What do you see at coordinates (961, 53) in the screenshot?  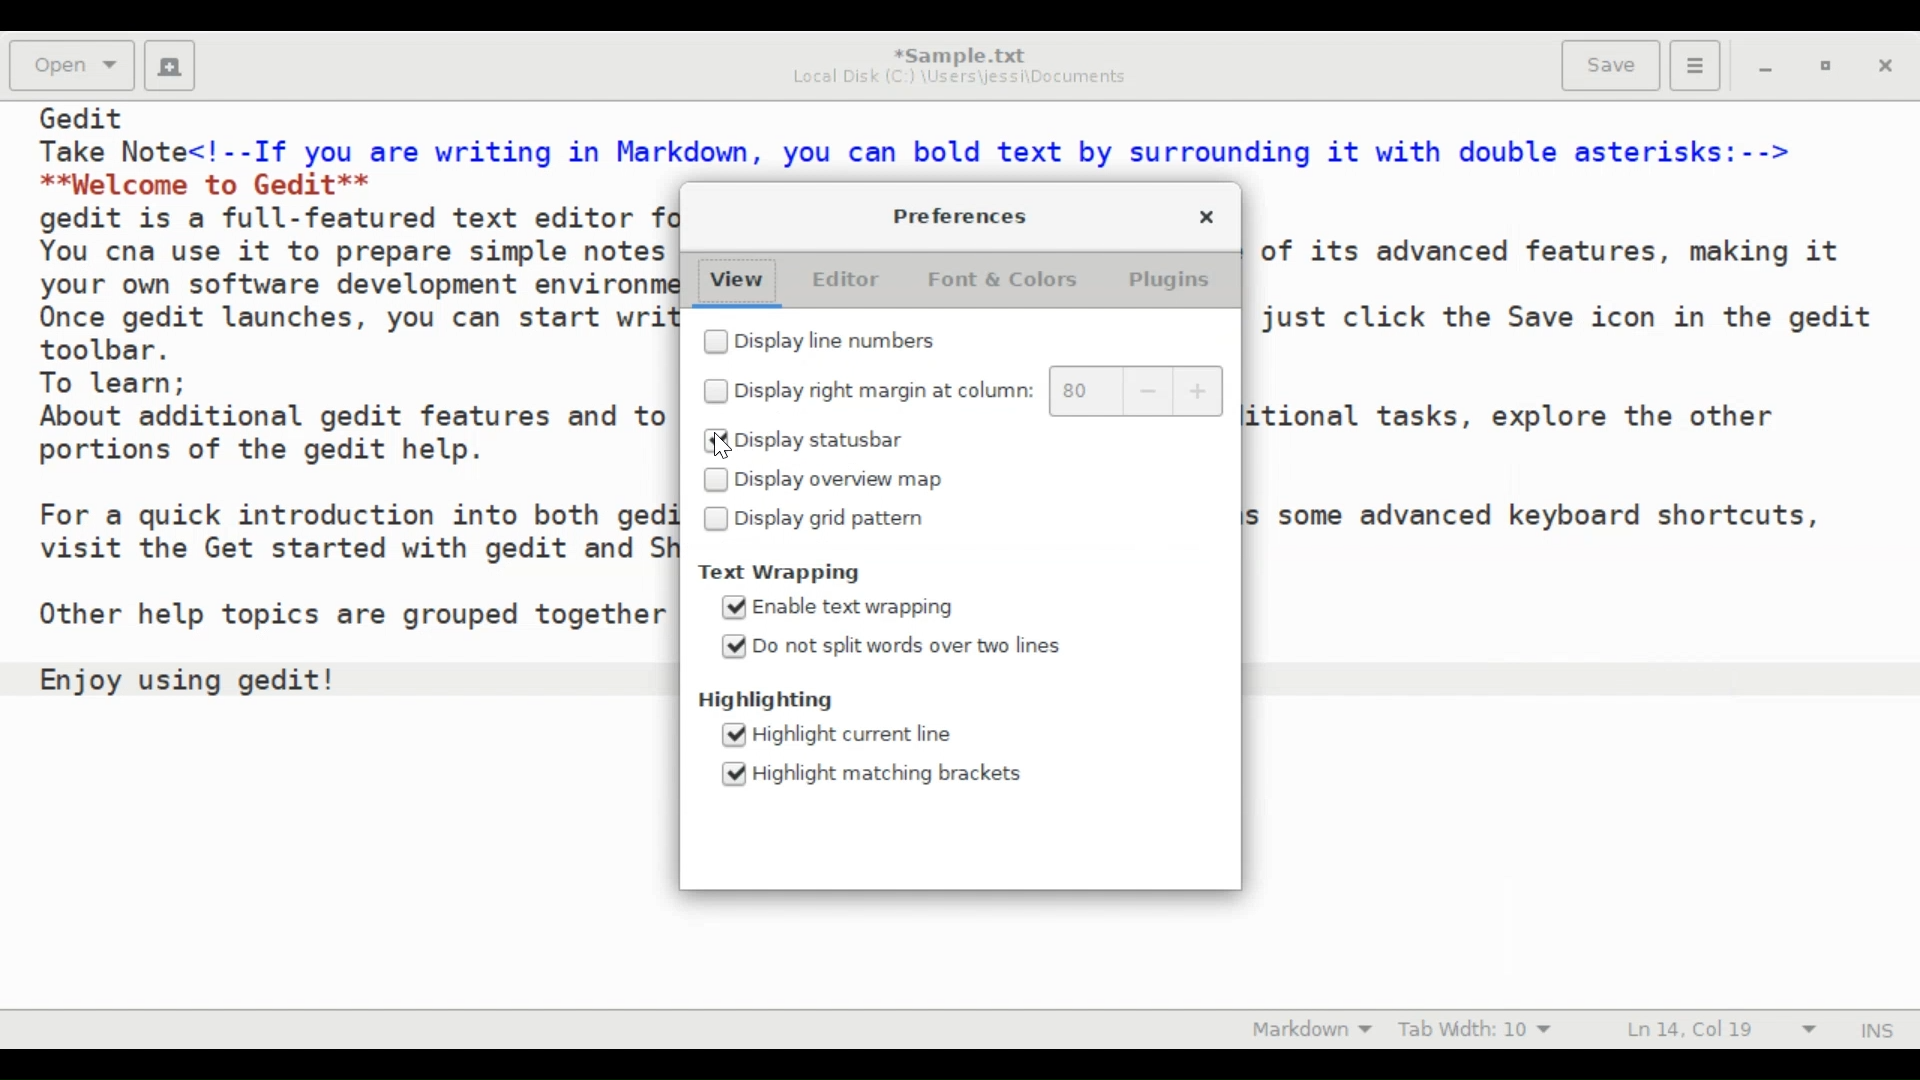 I see `*Sample.txt` at bounding box center [961, 53].